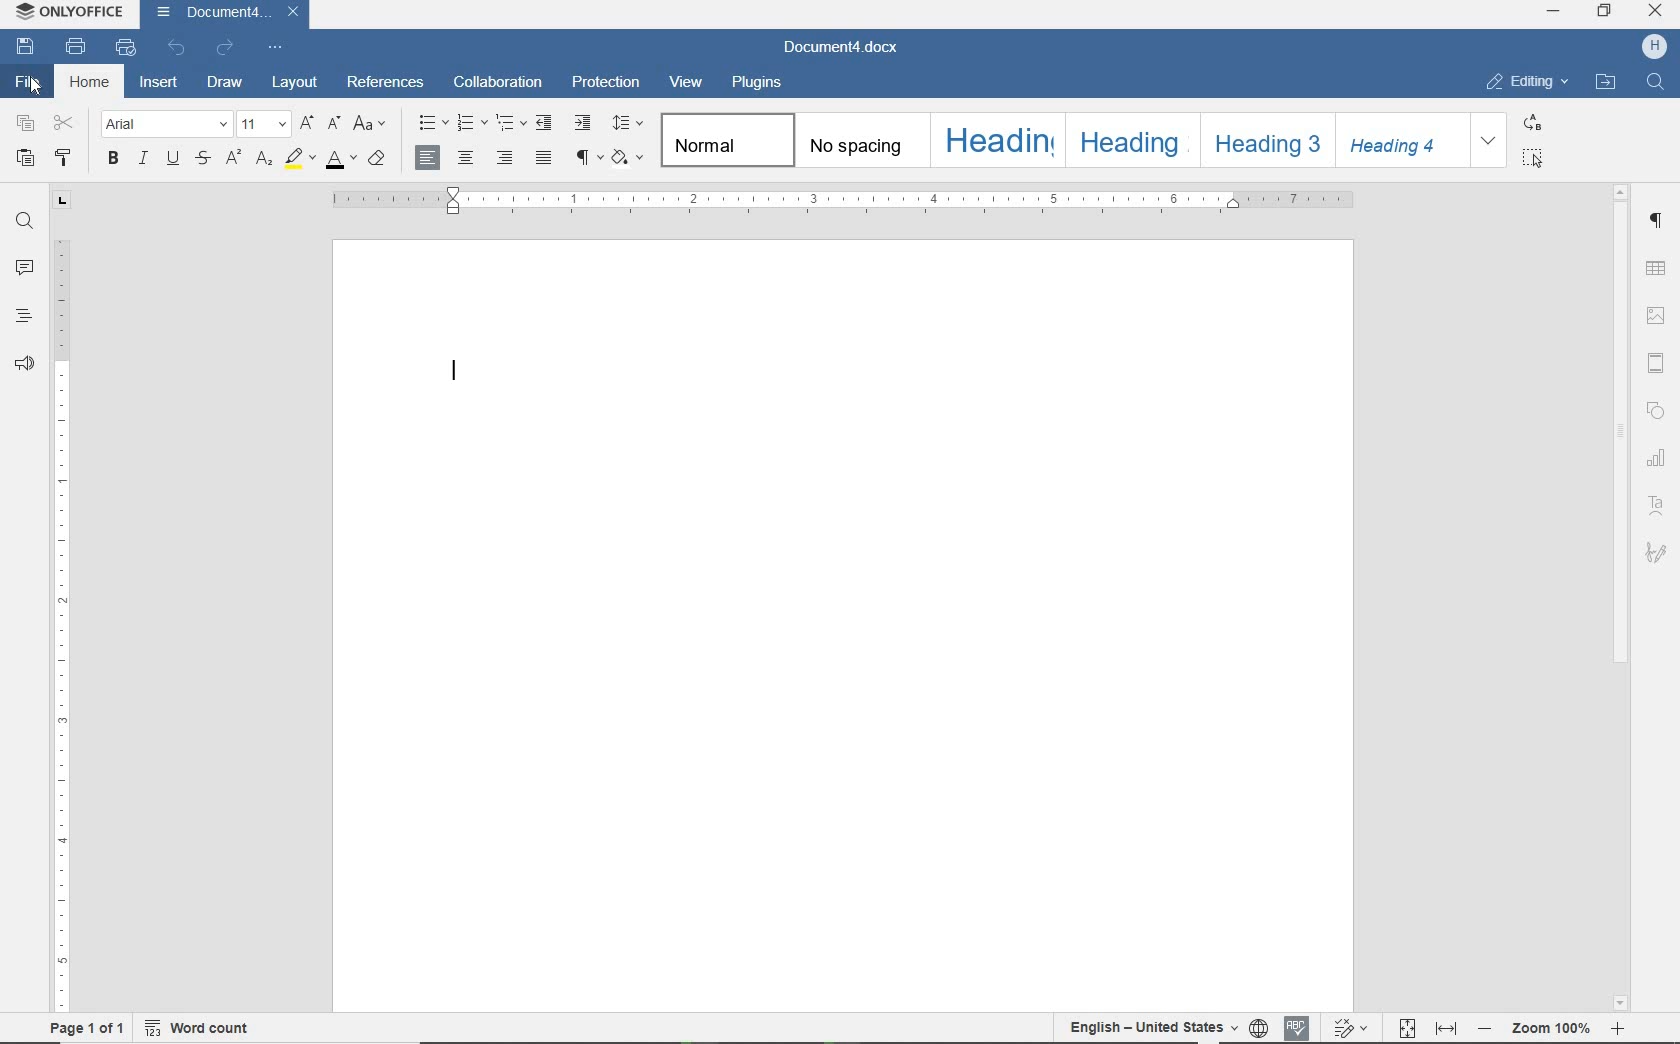  Describe the element at coordinates (123, 48) in the screenshot. I see `quick print` at that location.